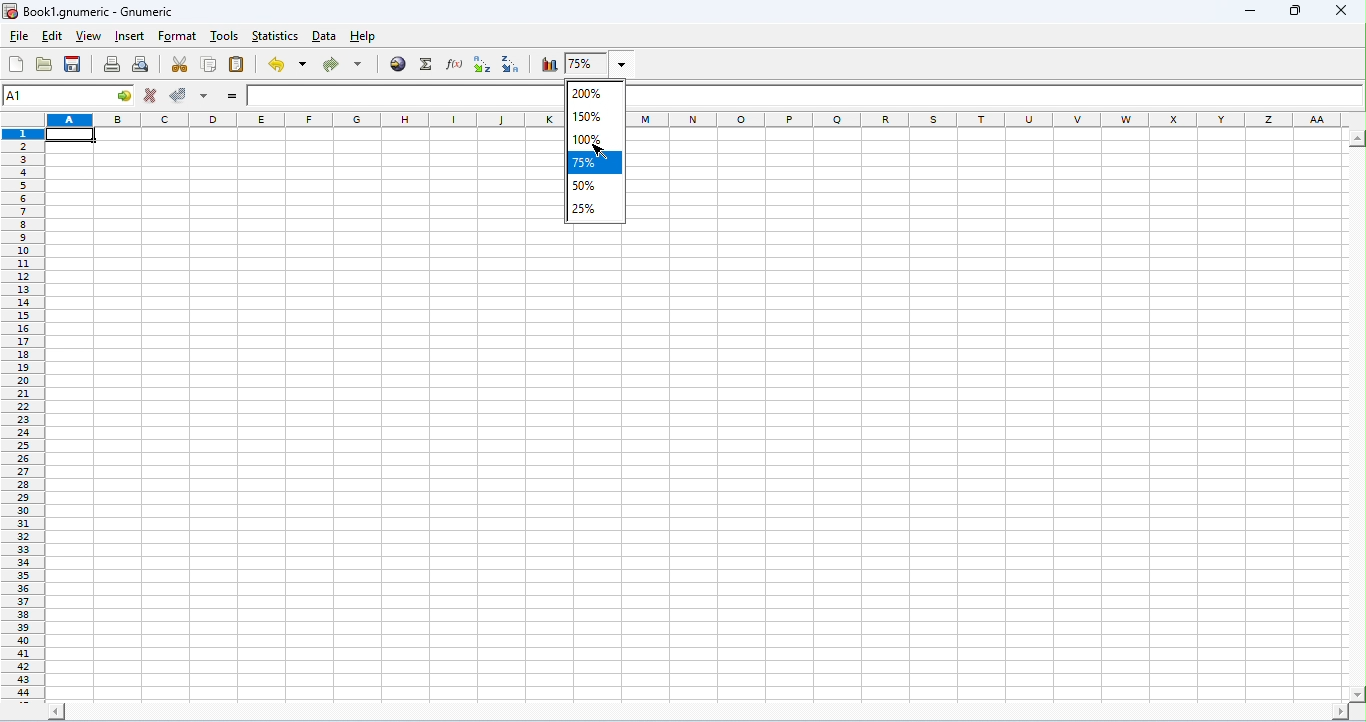  What do you see at coordinates (181, 96) in the screenshot?
I see `accept` at bounding box center [181, 96].